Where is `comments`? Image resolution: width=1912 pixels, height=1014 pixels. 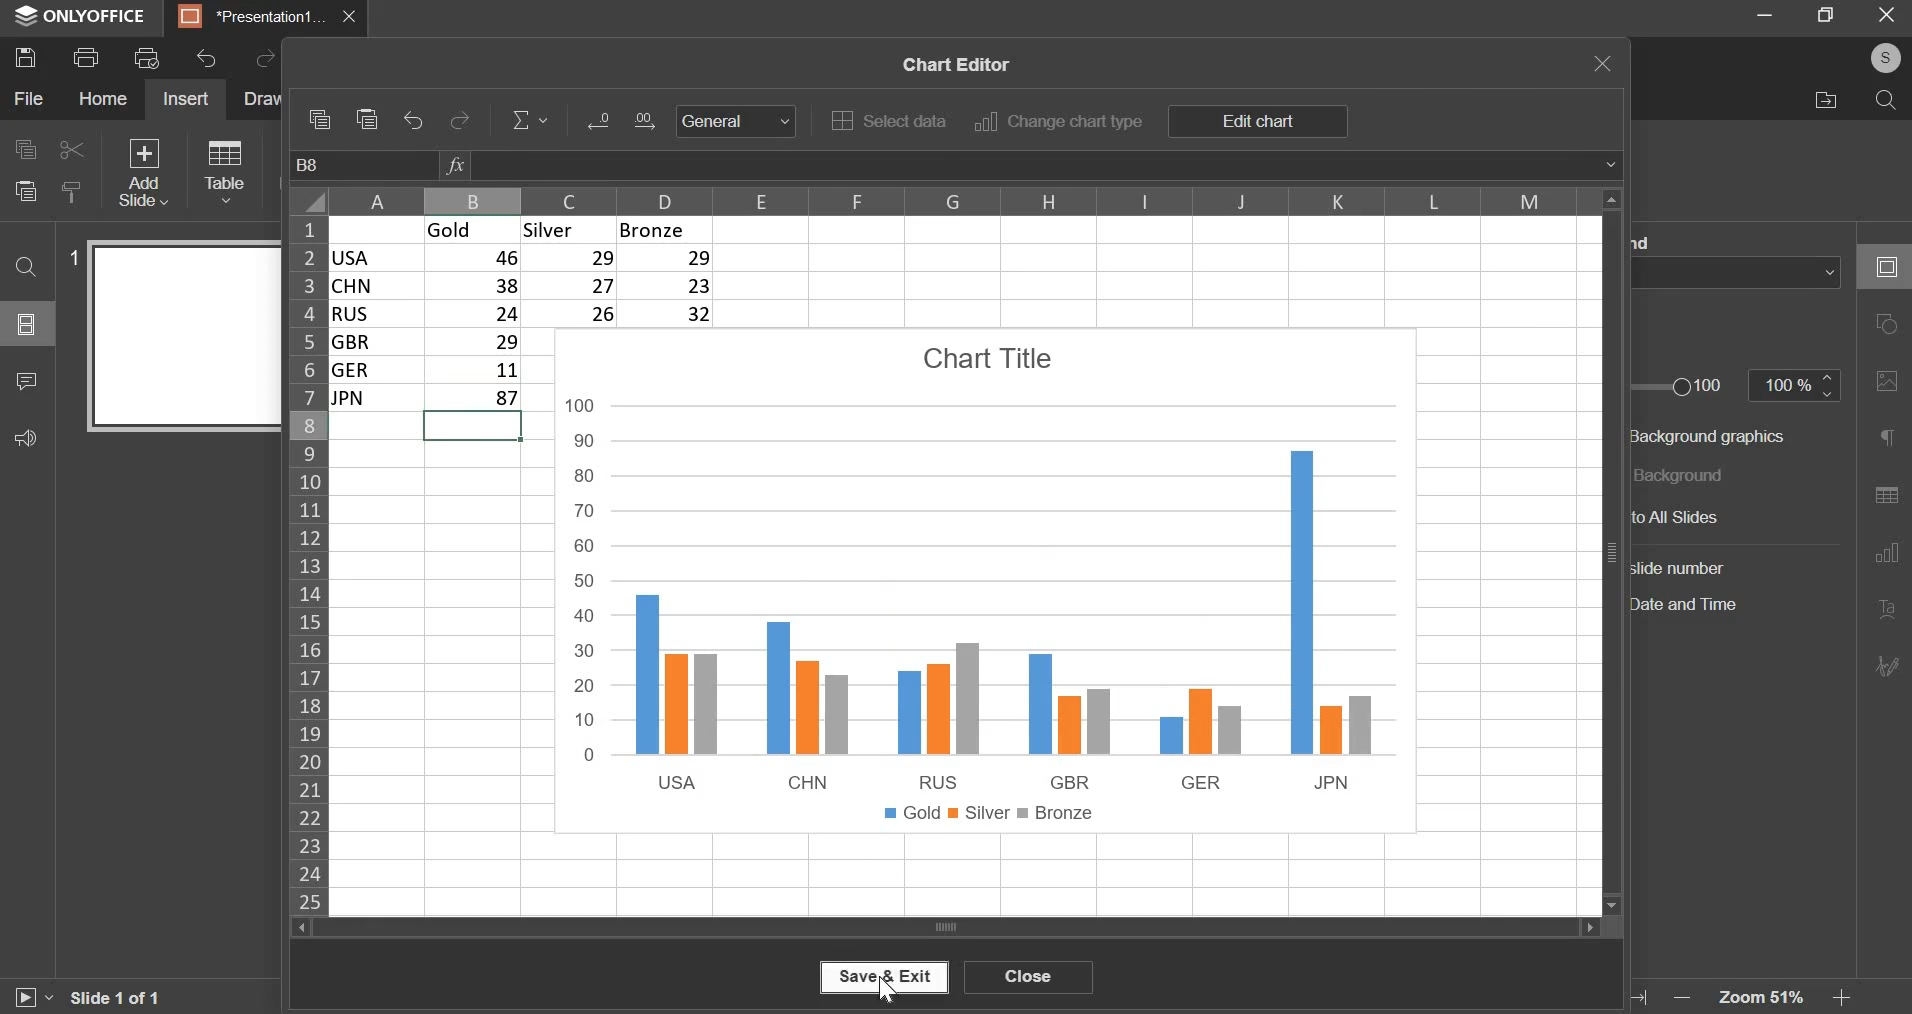
comments is located at coordinates (25, 380).